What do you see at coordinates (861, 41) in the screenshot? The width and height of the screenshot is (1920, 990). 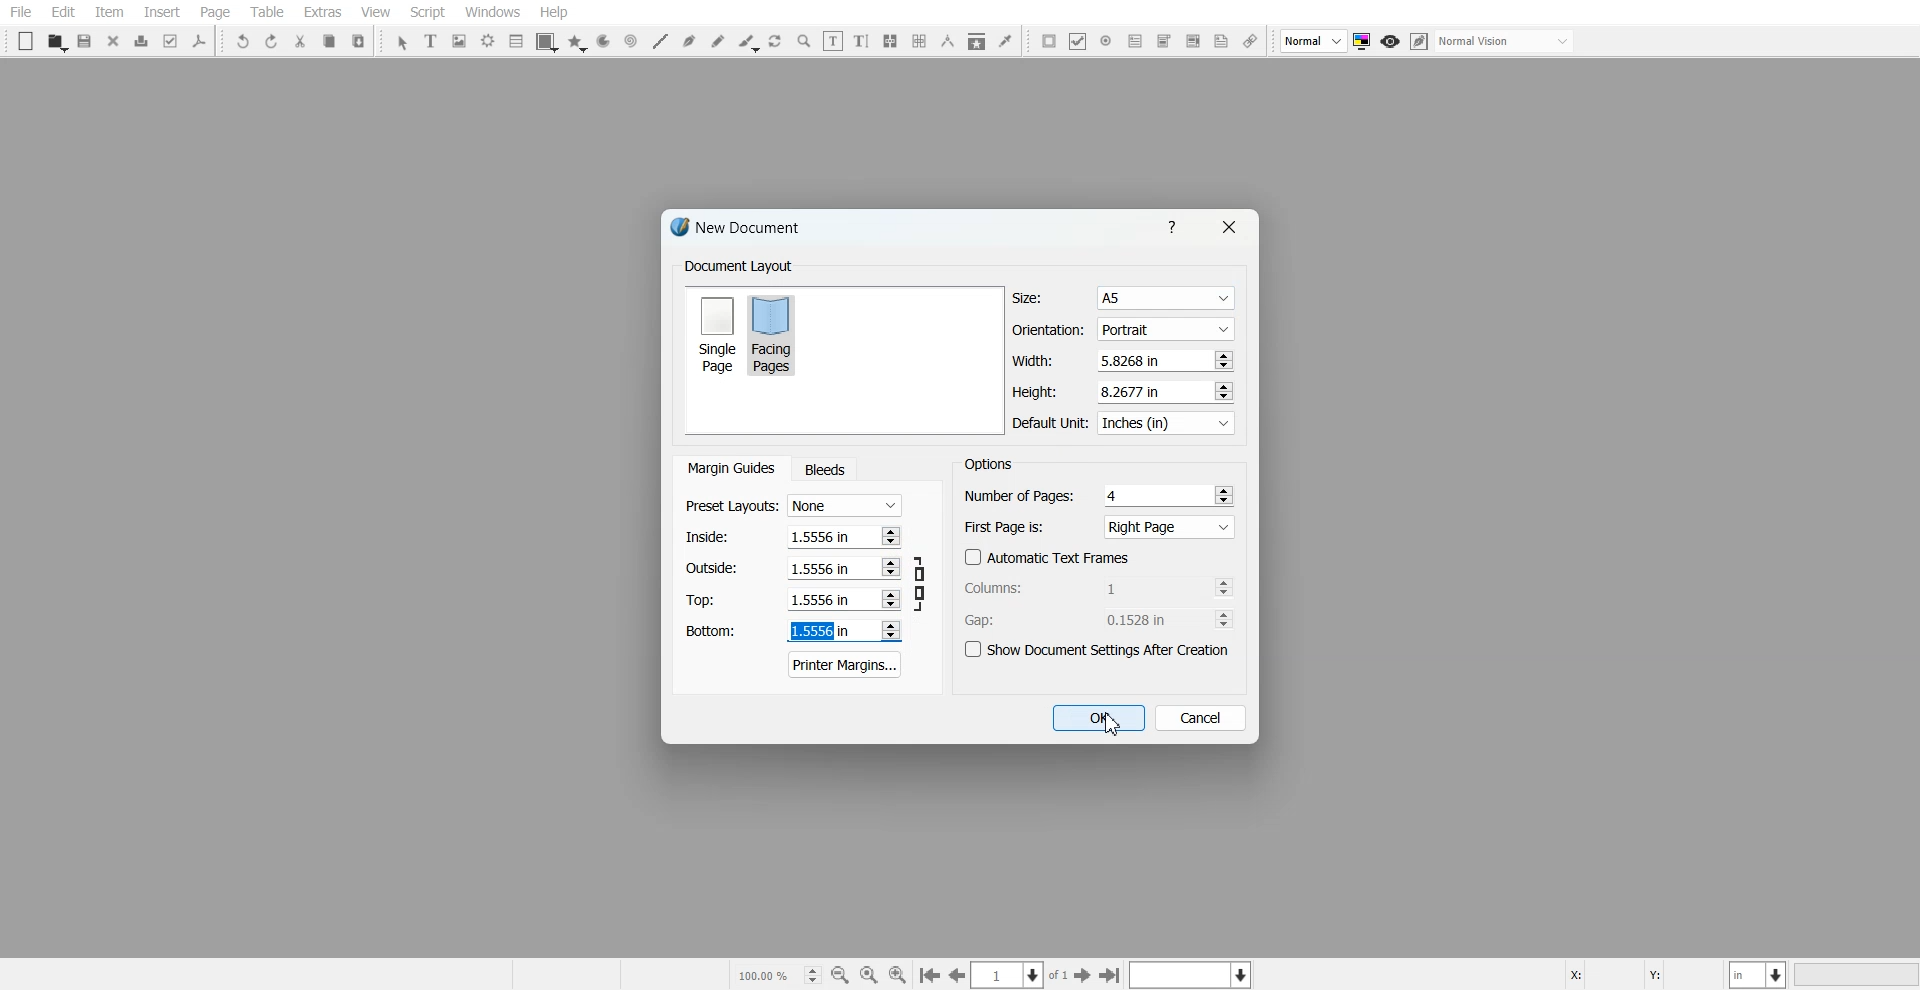 I see `Edit Text` at bounding box center [861, 41].